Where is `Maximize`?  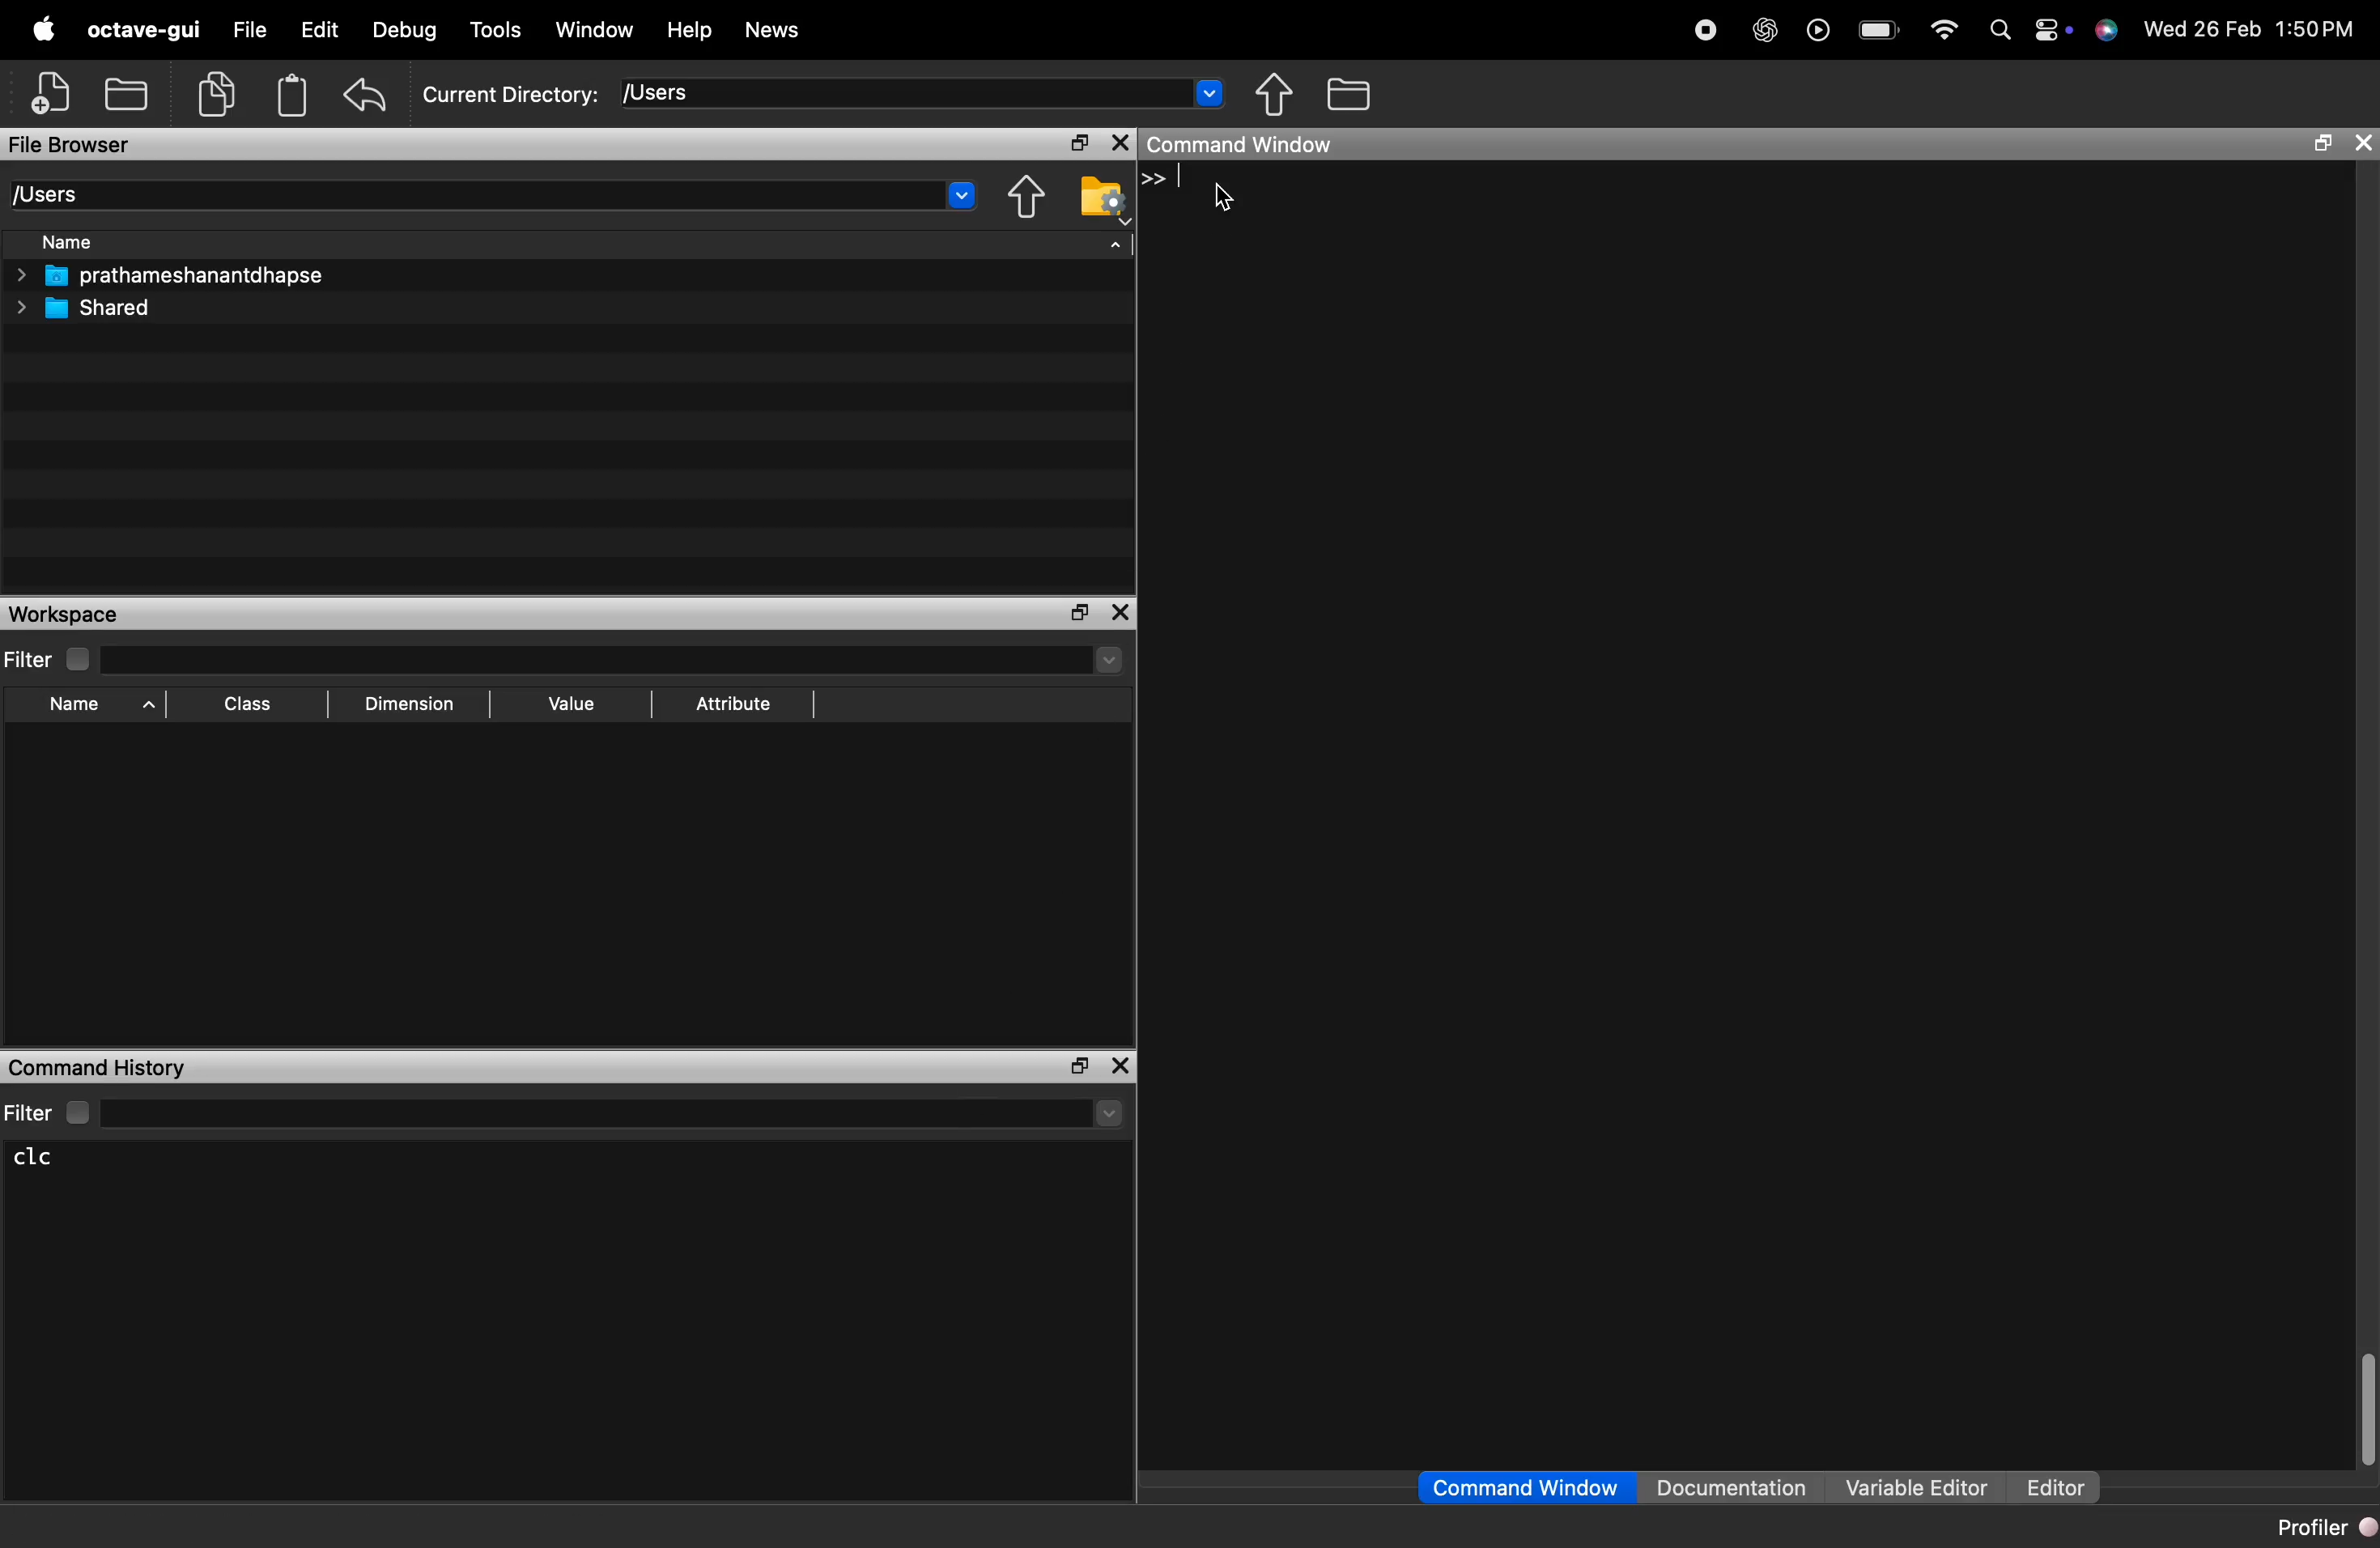
Maximize is located at coordinates (1079, 1067).